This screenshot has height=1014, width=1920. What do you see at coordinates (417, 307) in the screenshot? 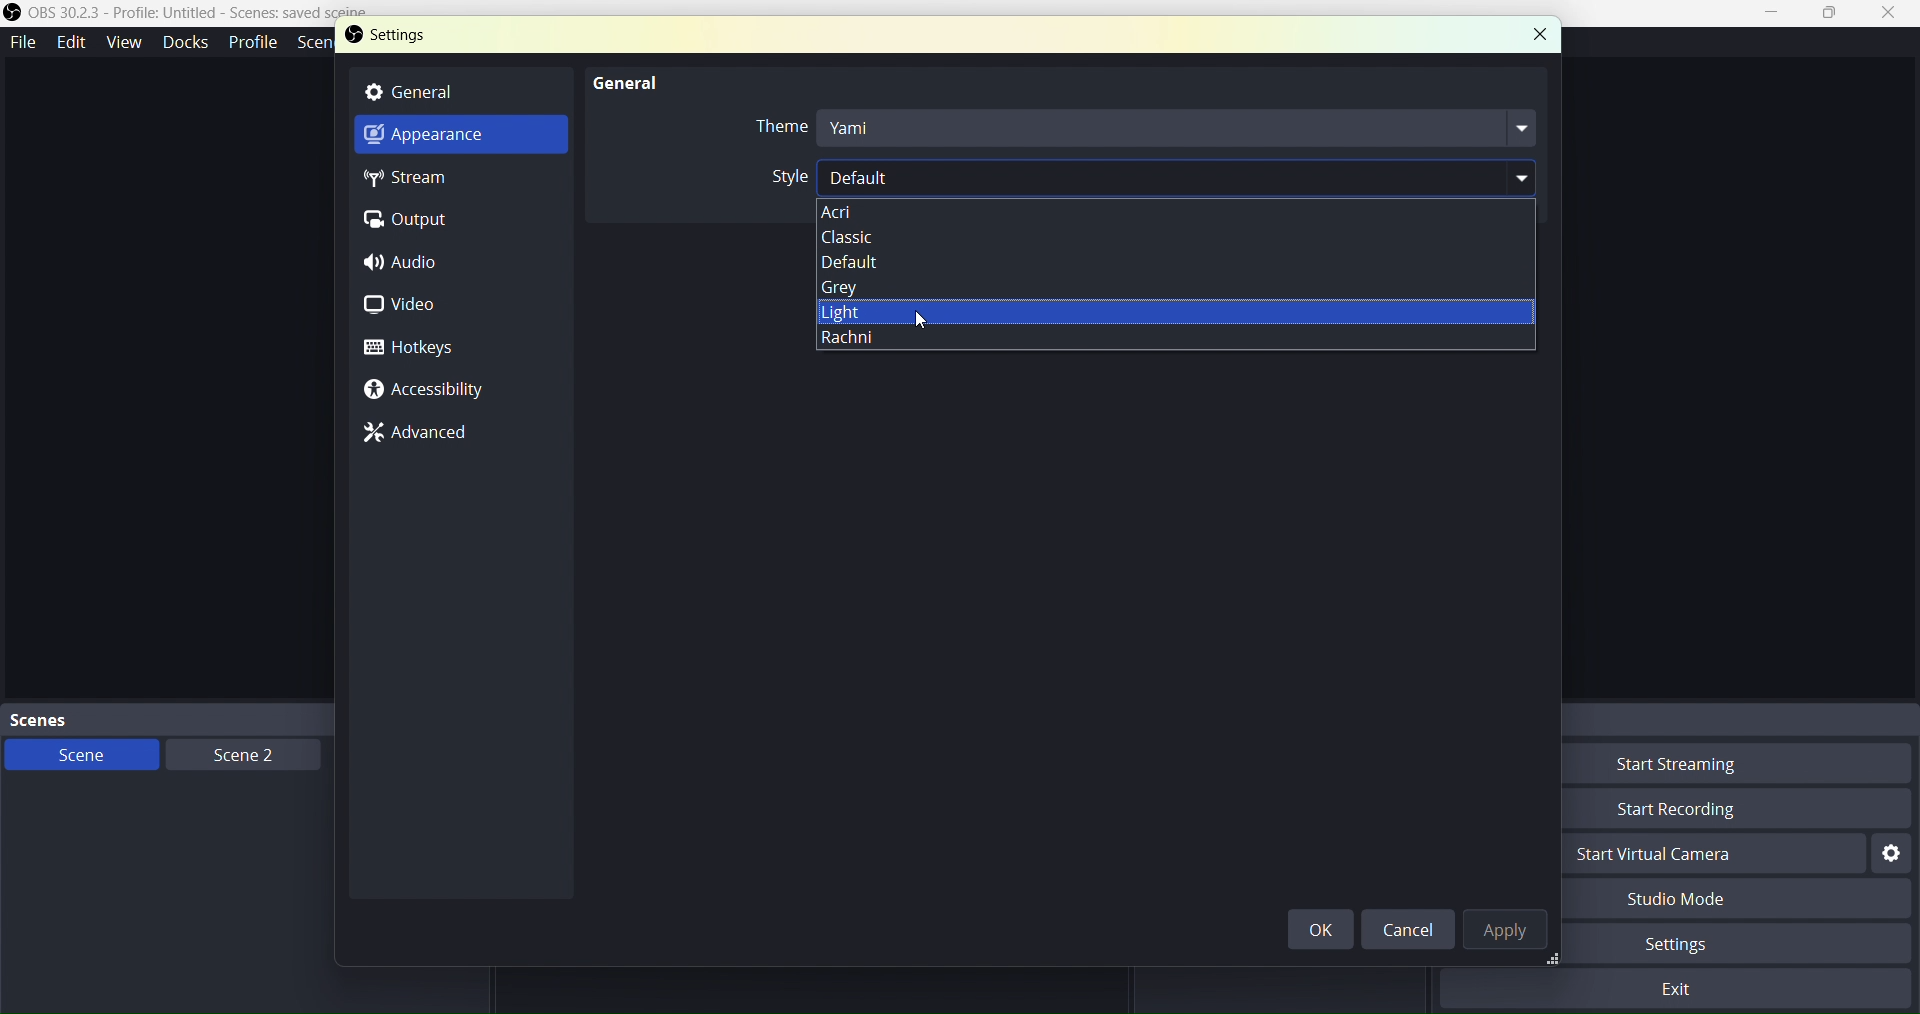
I see `Video` at bounding box center [417, 307].